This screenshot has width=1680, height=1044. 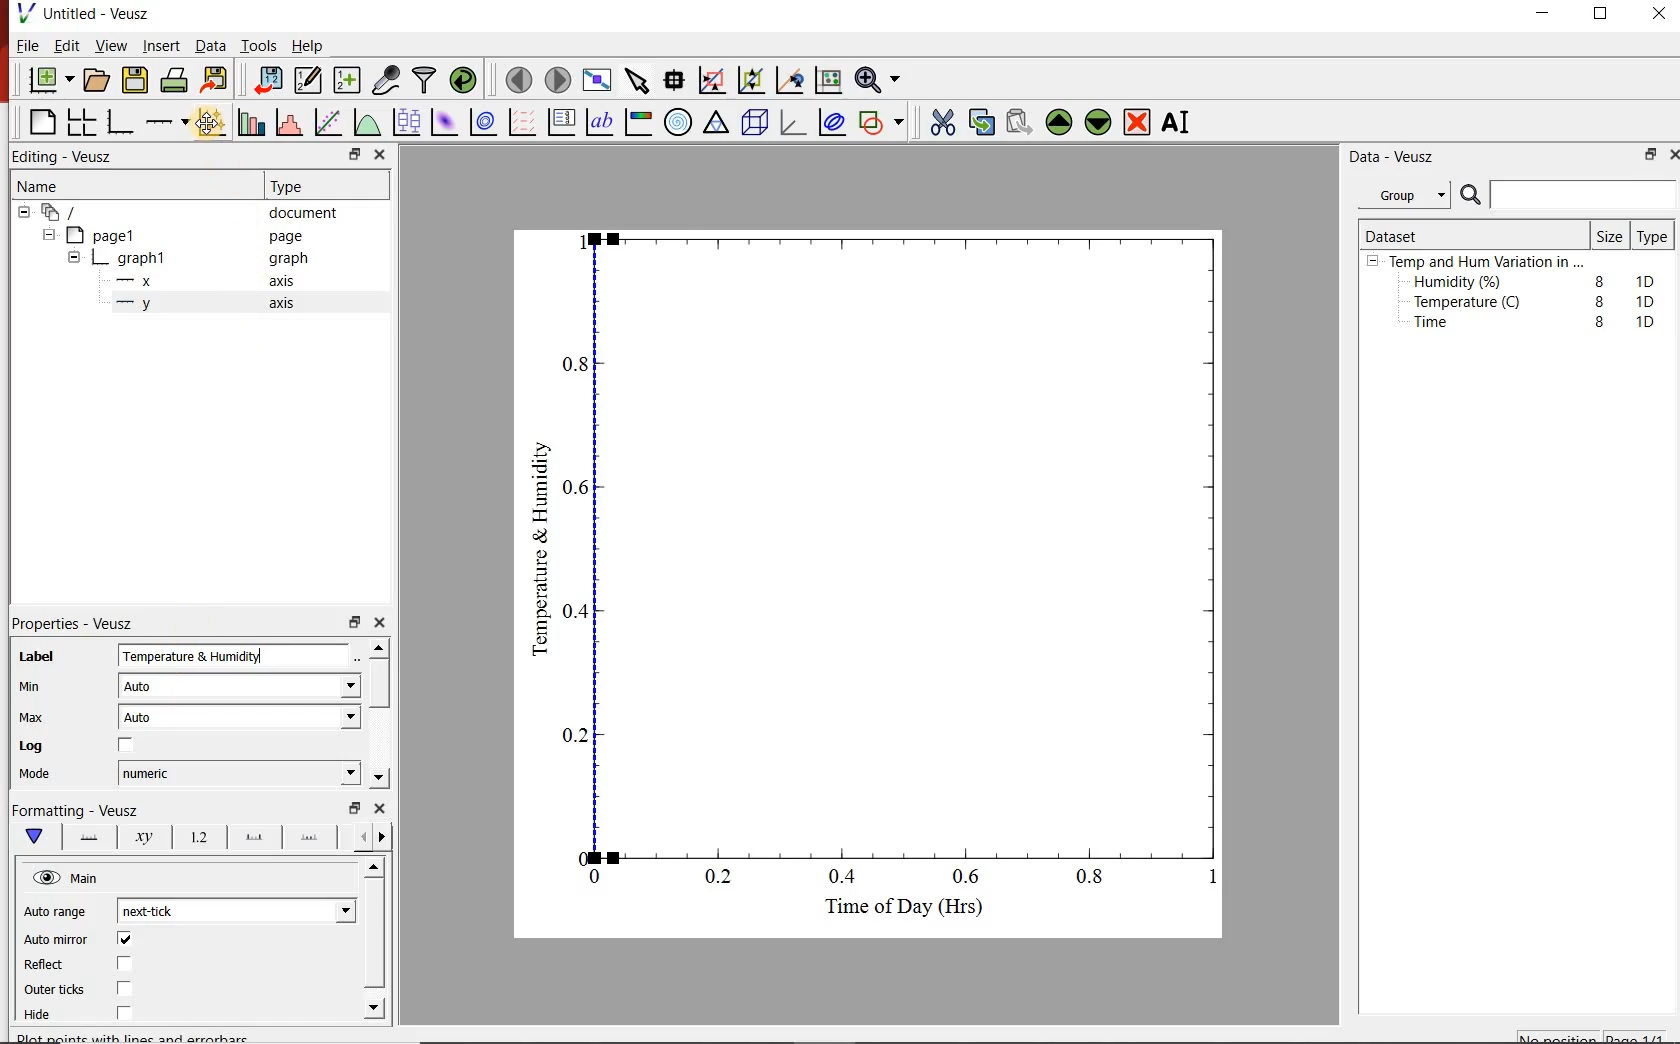 What do you see at coordinates (329, 121) in the screenshot?
I see `Fit a function to data` at bounding box center [329, 121].